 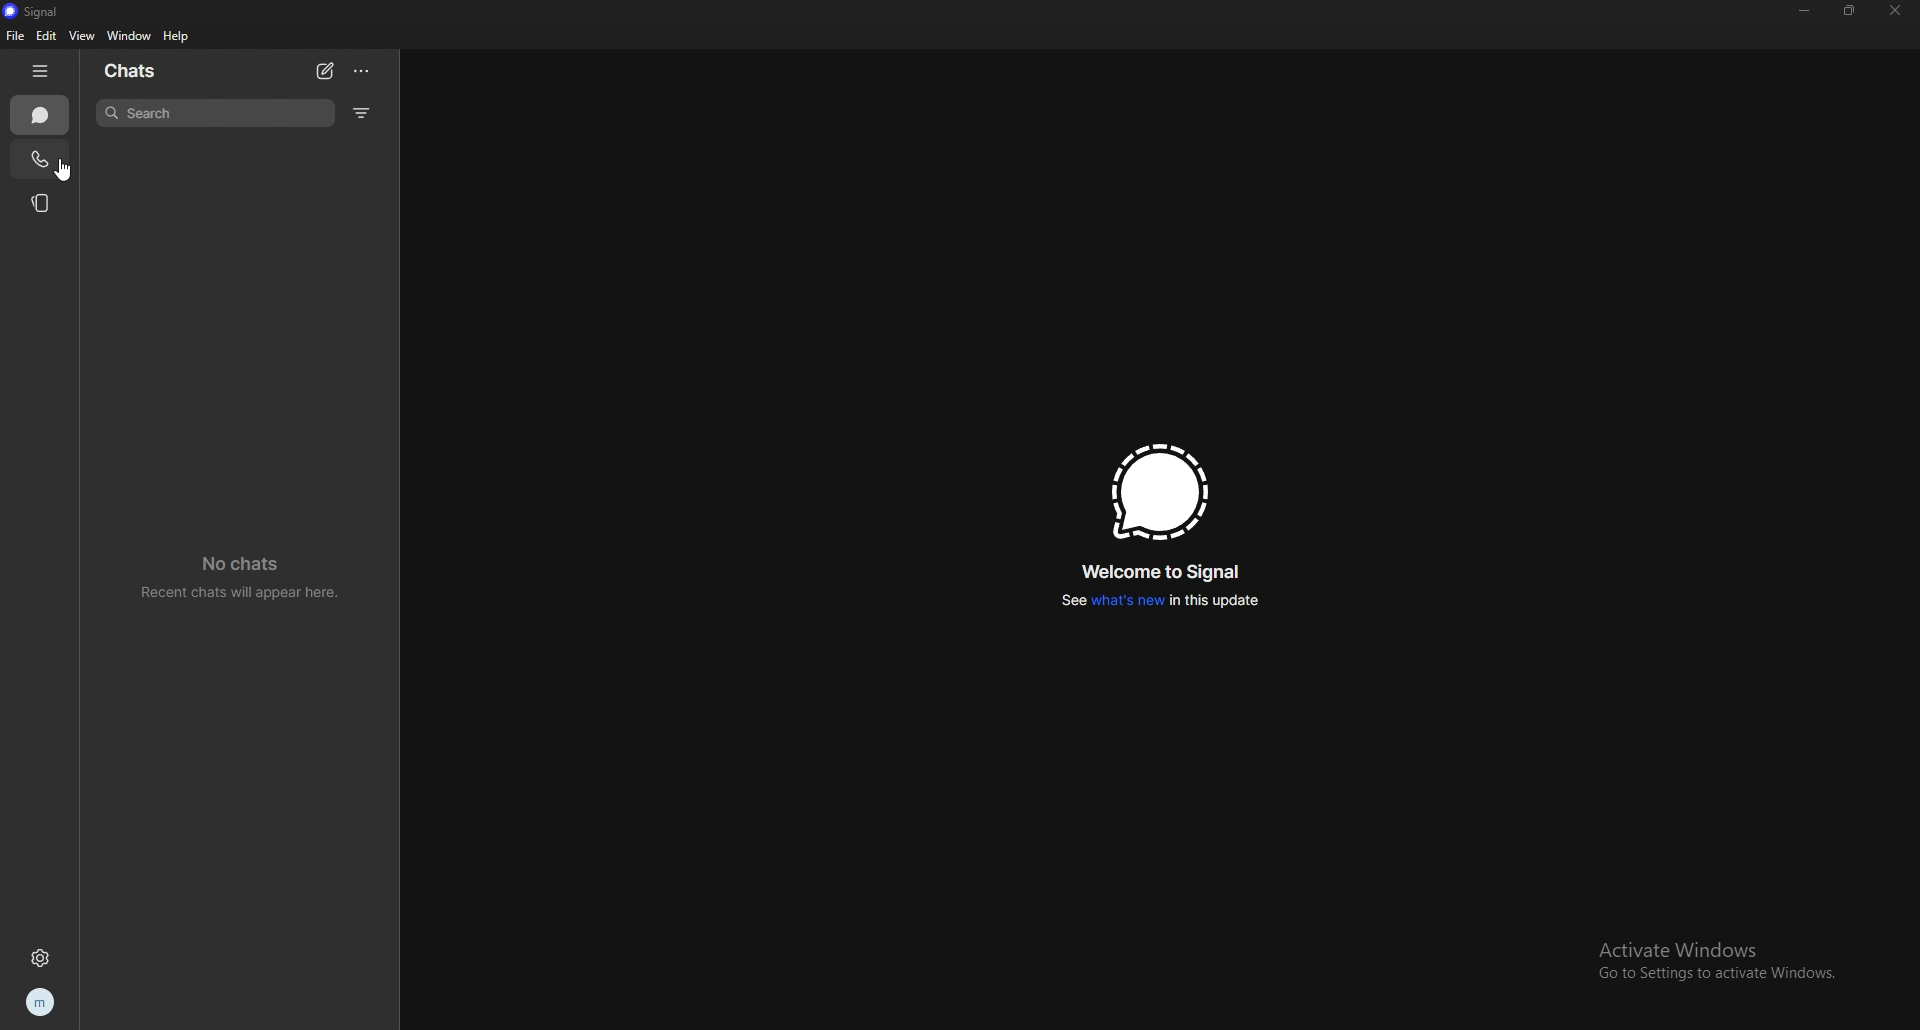 What do you see at coordinates (41, 115) in the screenshot?
I see `chats` at bounding box center [41, 115].